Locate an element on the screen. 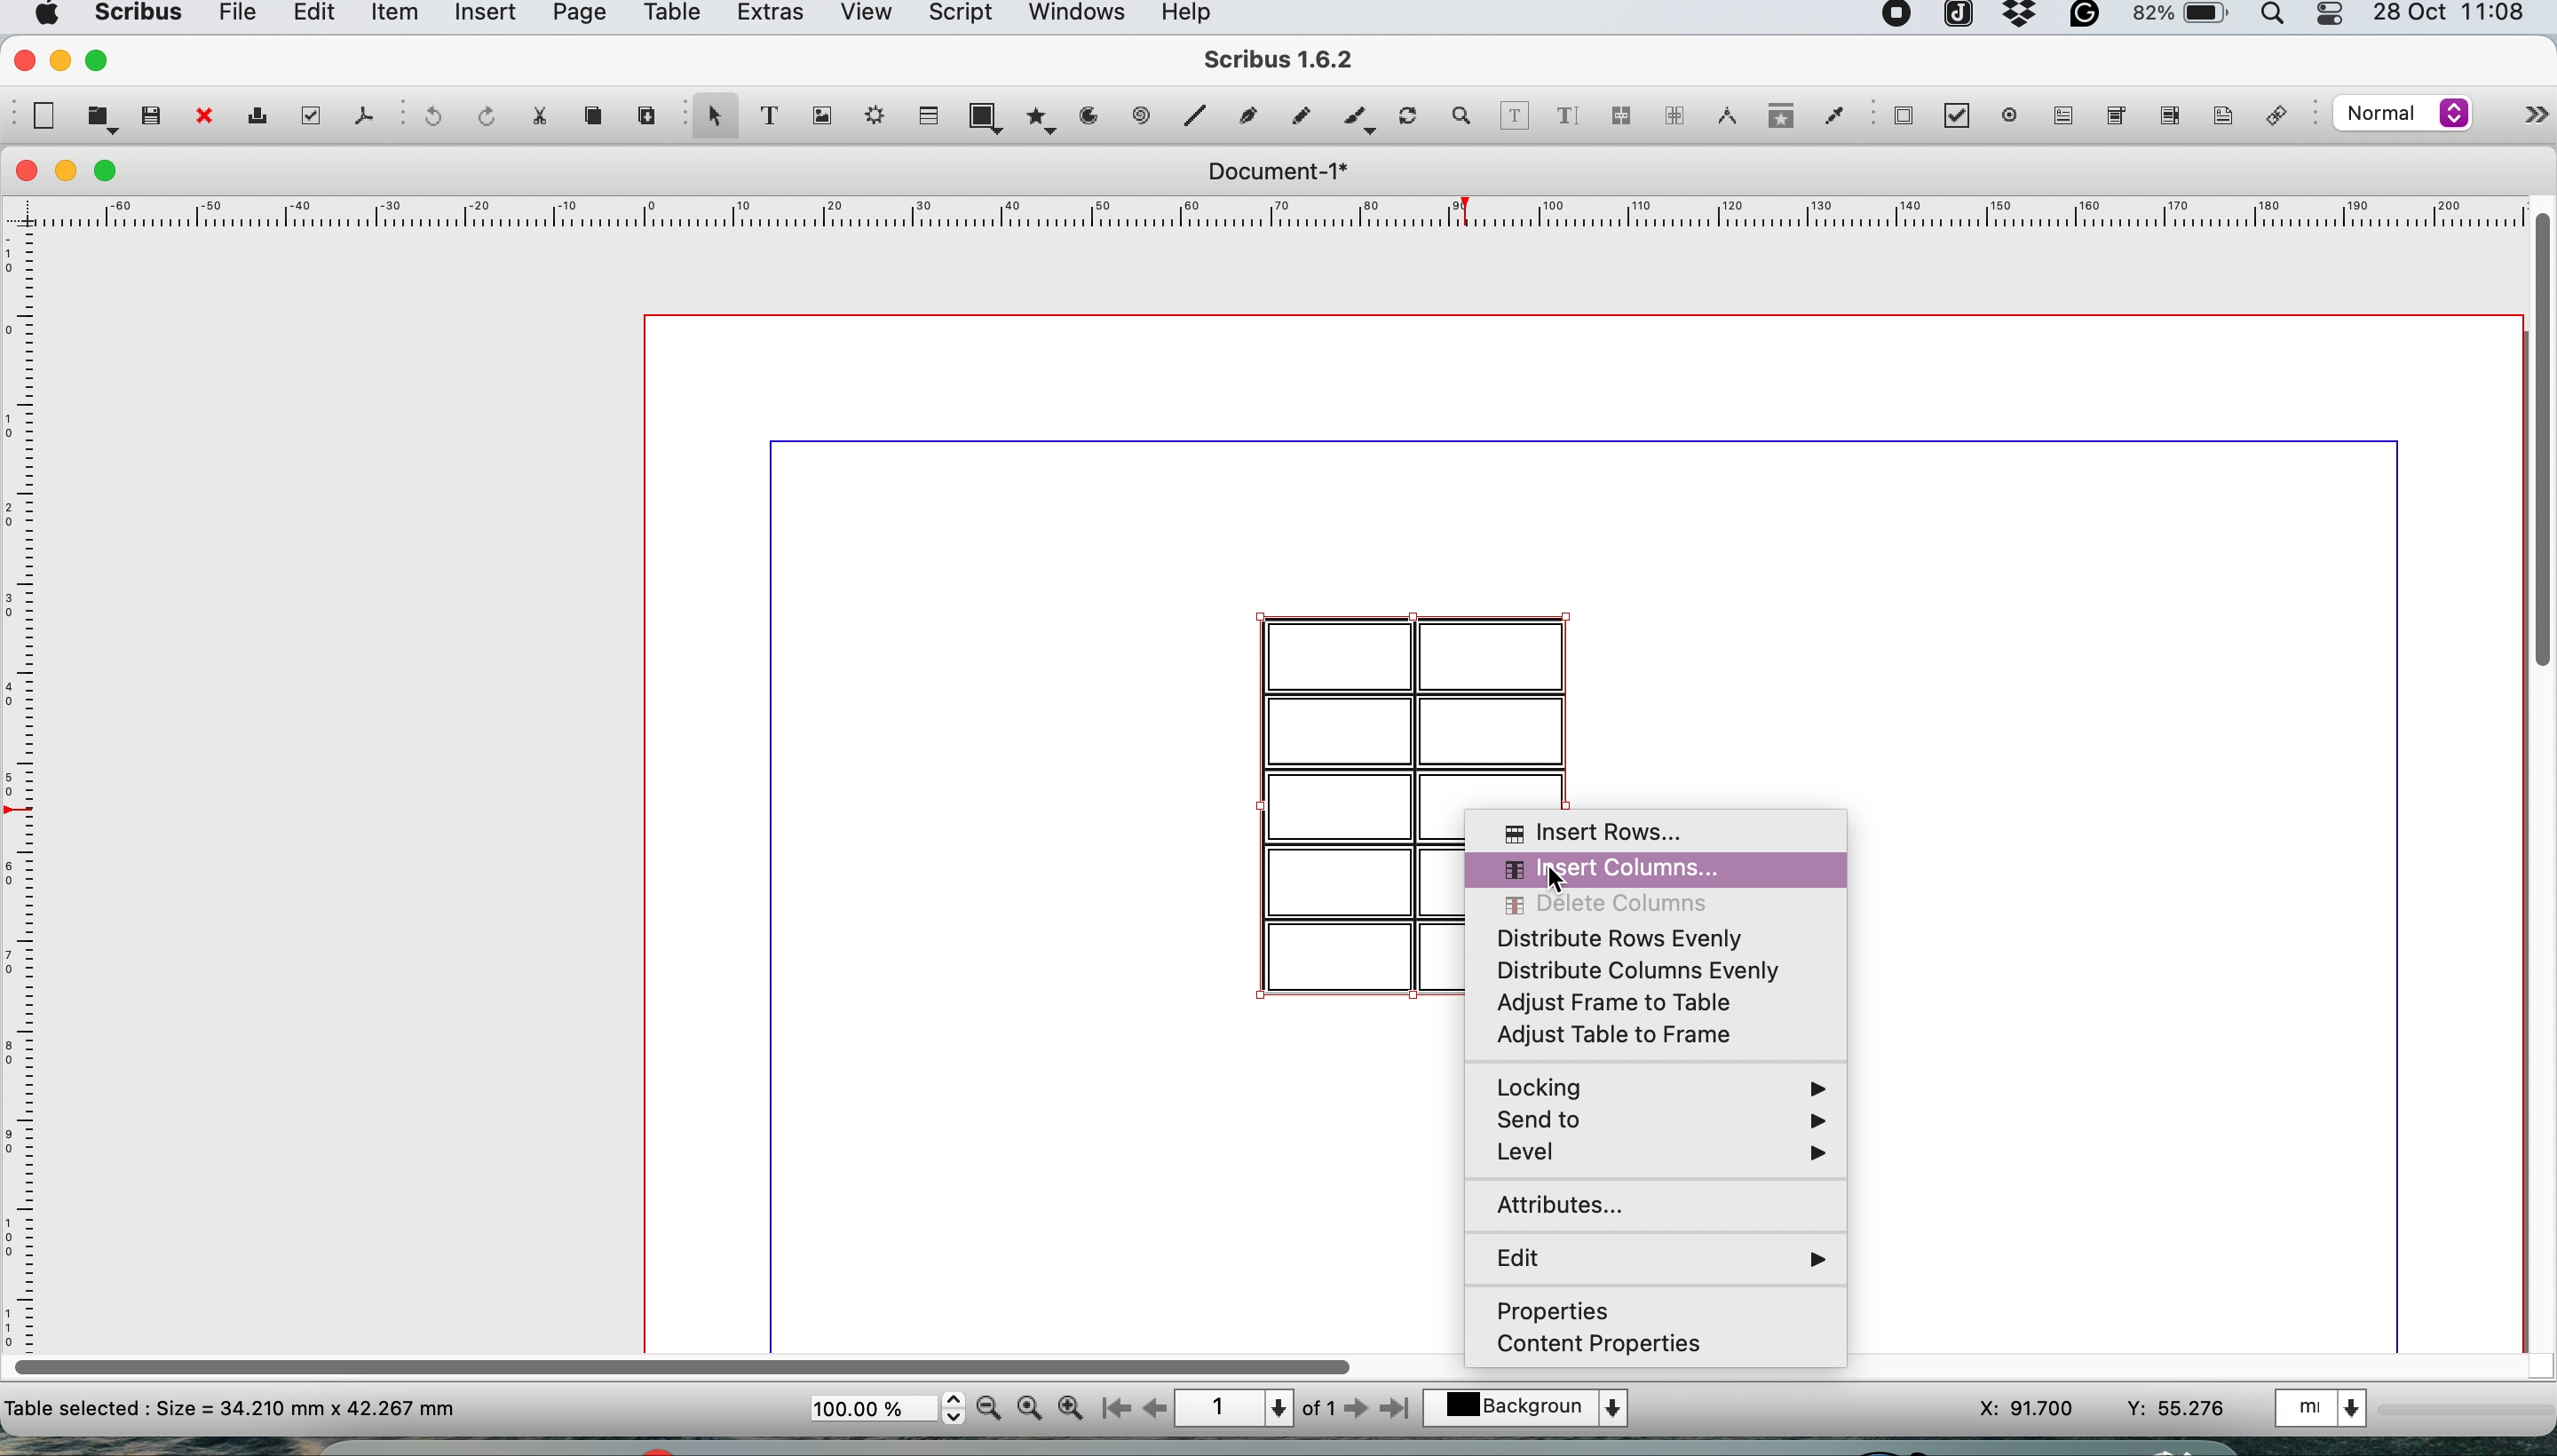 Image resolution: width=2557 pixels, height=1456 pixels. text annotation is located at coordinates (2219, 115).